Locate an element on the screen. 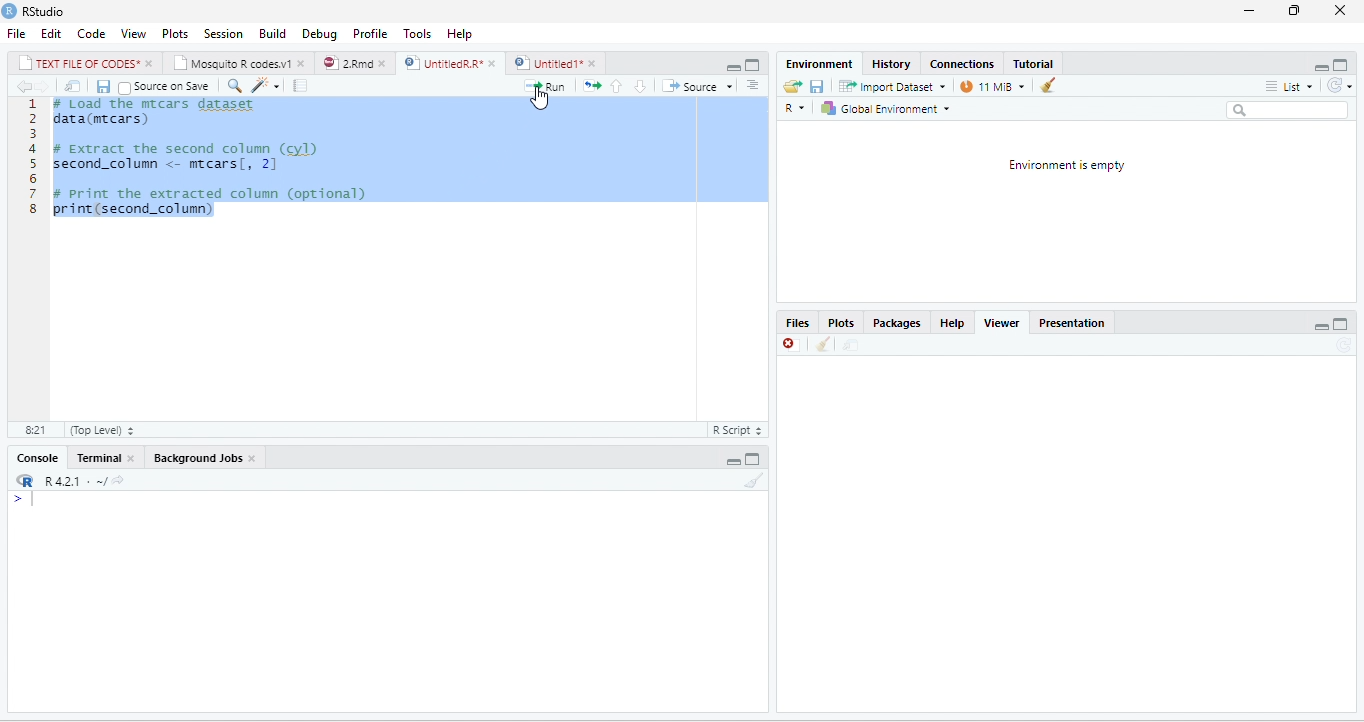 This screenshot has width=1364, height=722. | TEXT FILE RF CODES* is located at coordinates (78, 61).